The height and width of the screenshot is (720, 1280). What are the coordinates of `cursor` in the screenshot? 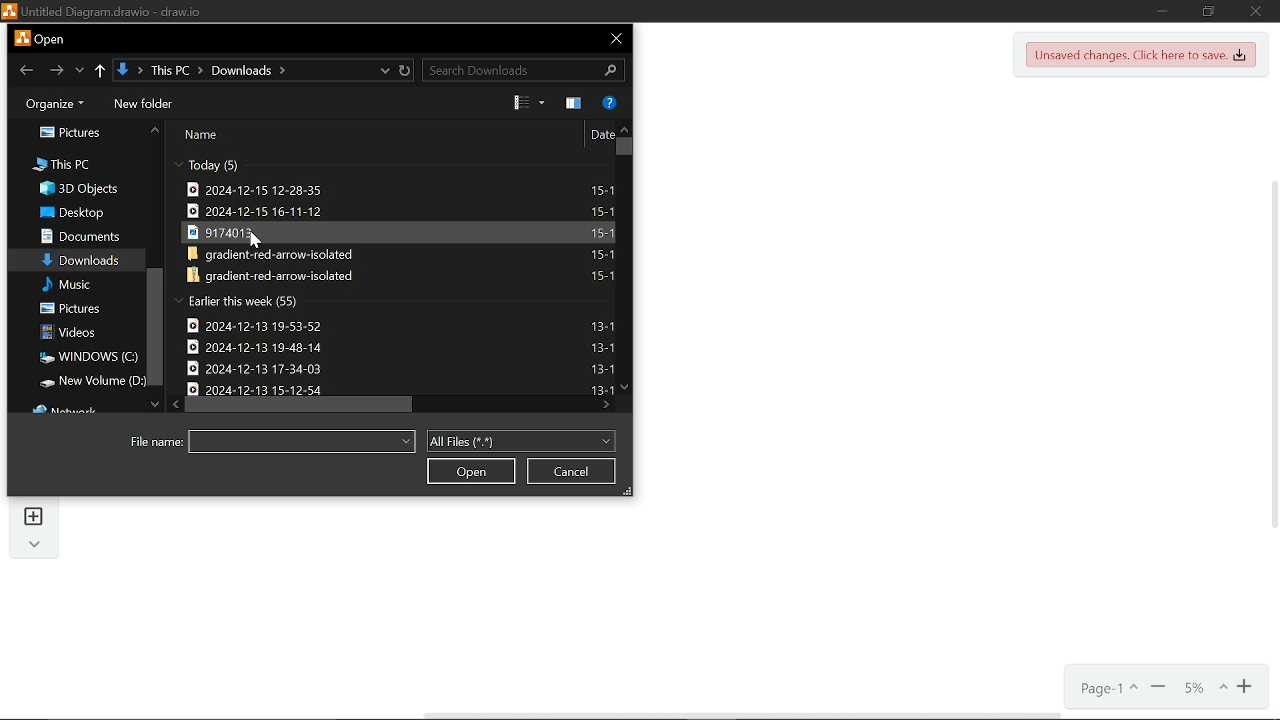 It's located at (255, 239).